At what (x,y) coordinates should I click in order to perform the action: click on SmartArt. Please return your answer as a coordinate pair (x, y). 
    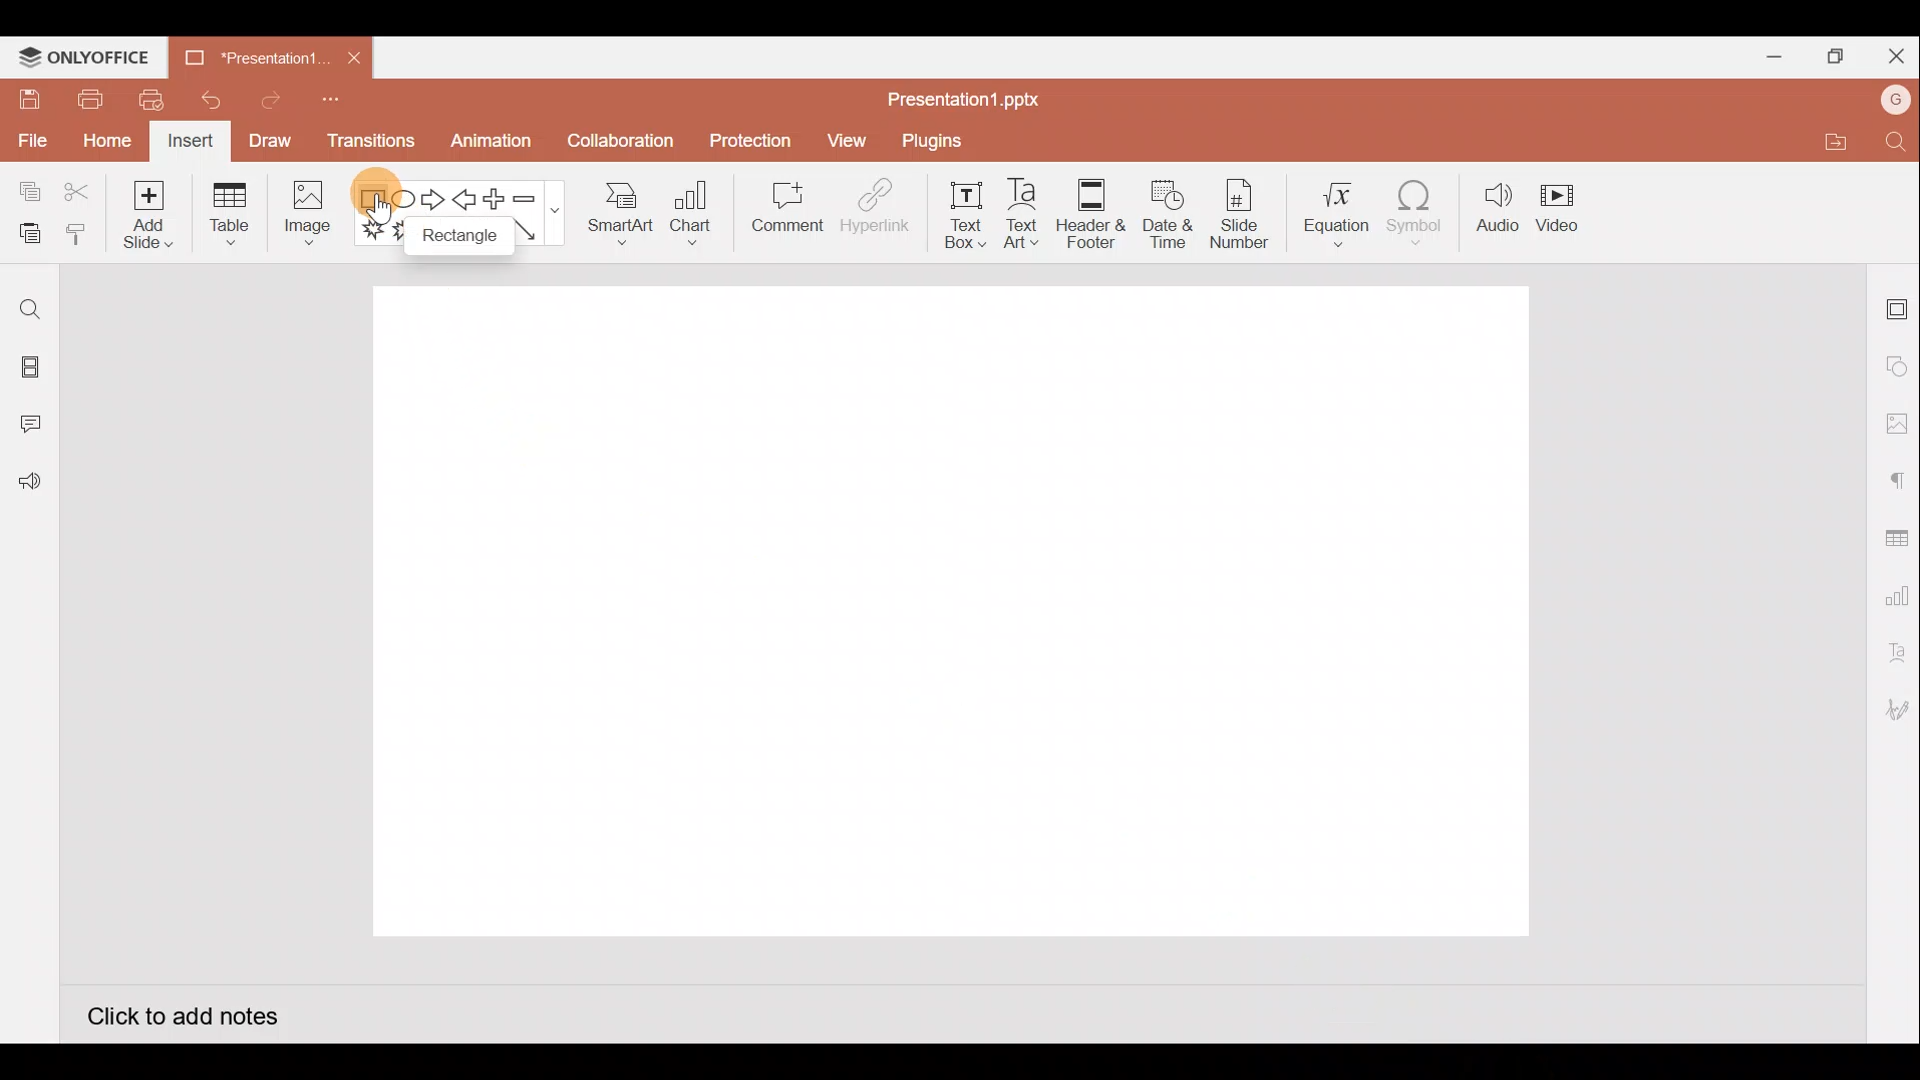
    Looking at the image, I should click on (619, 210).